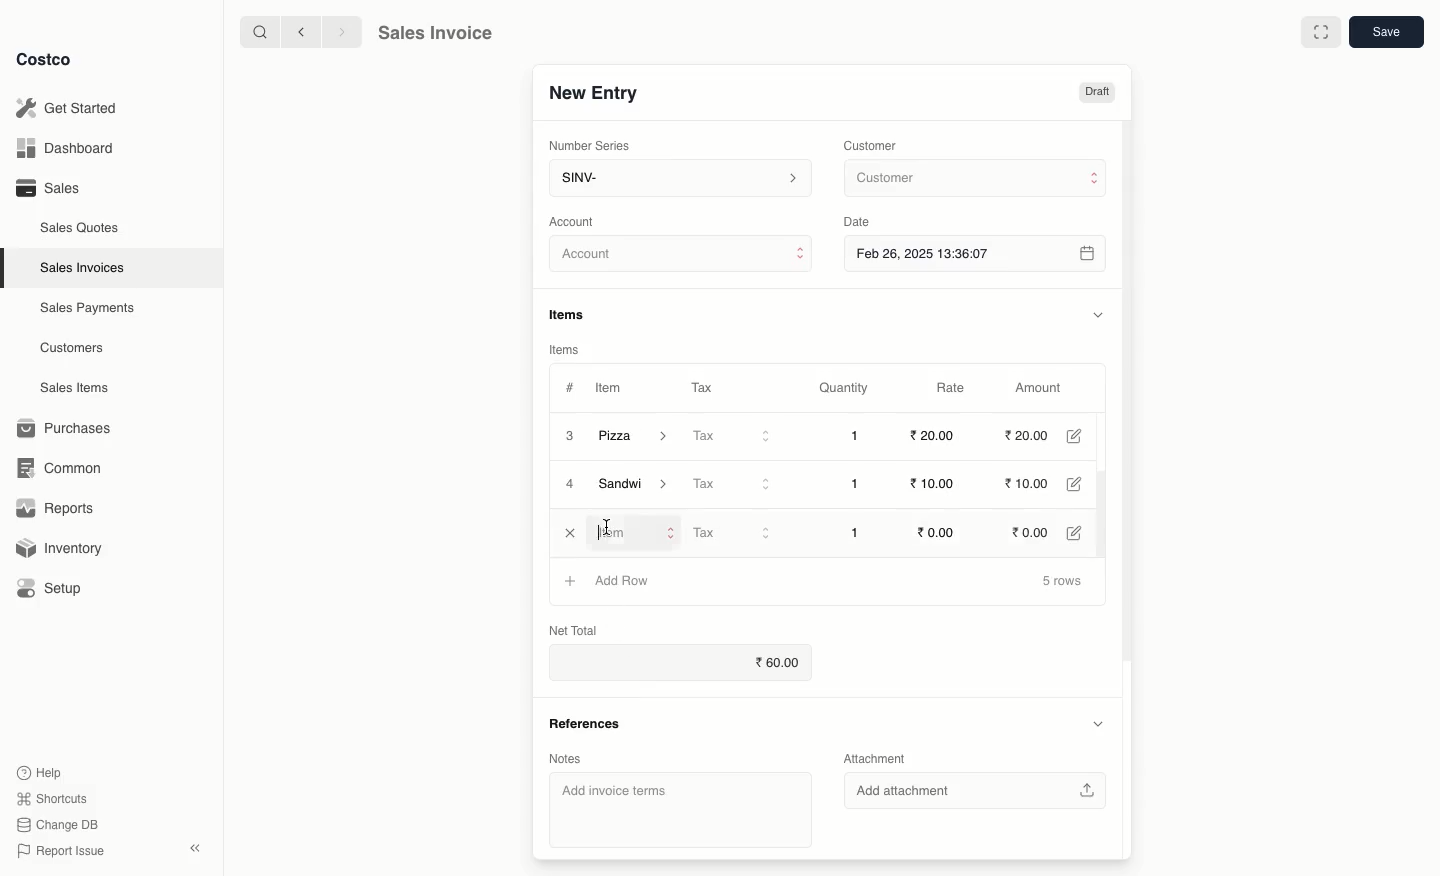 This screenshot has height=876, width=1440. I want to click on Draft, so click(1097, 93).